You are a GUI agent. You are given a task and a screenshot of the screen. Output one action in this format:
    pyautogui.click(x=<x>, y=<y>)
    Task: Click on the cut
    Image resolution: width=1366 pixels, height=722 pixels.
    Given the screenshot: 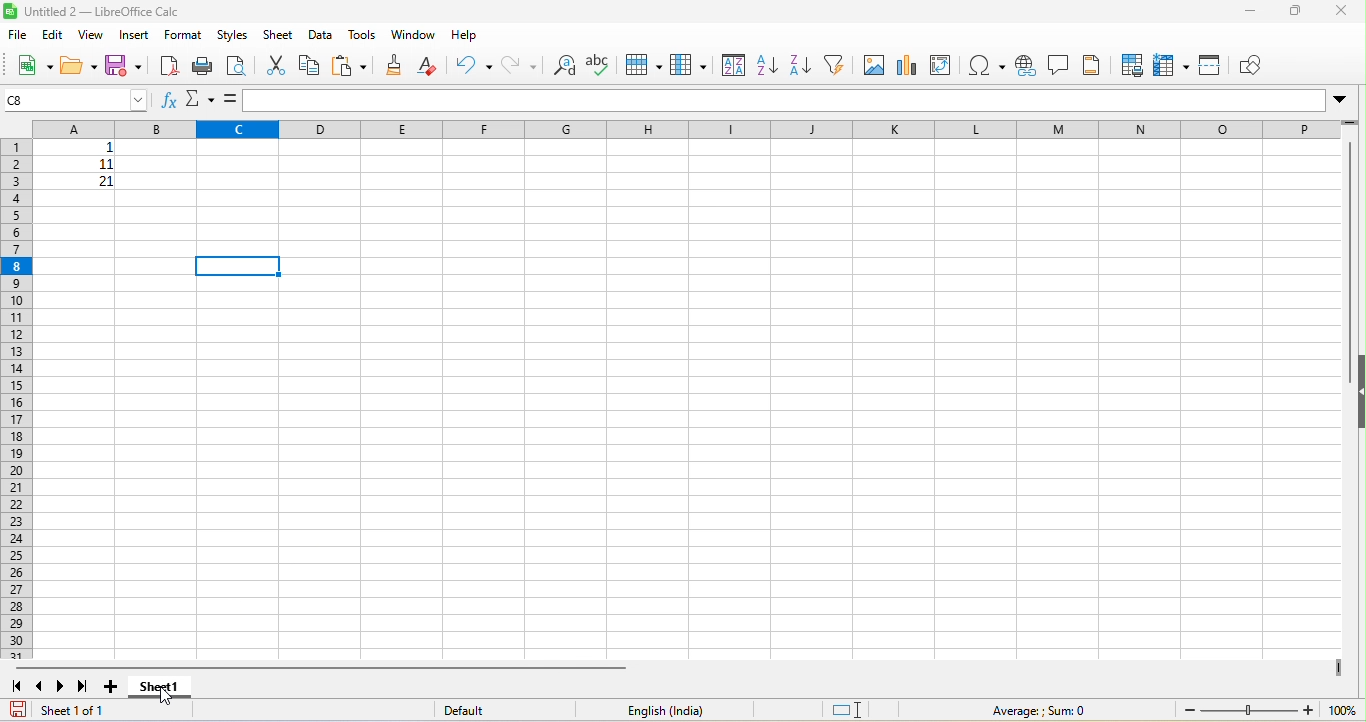 What is the action you would take?
    pyautogui.click(x=278, y=66)
    